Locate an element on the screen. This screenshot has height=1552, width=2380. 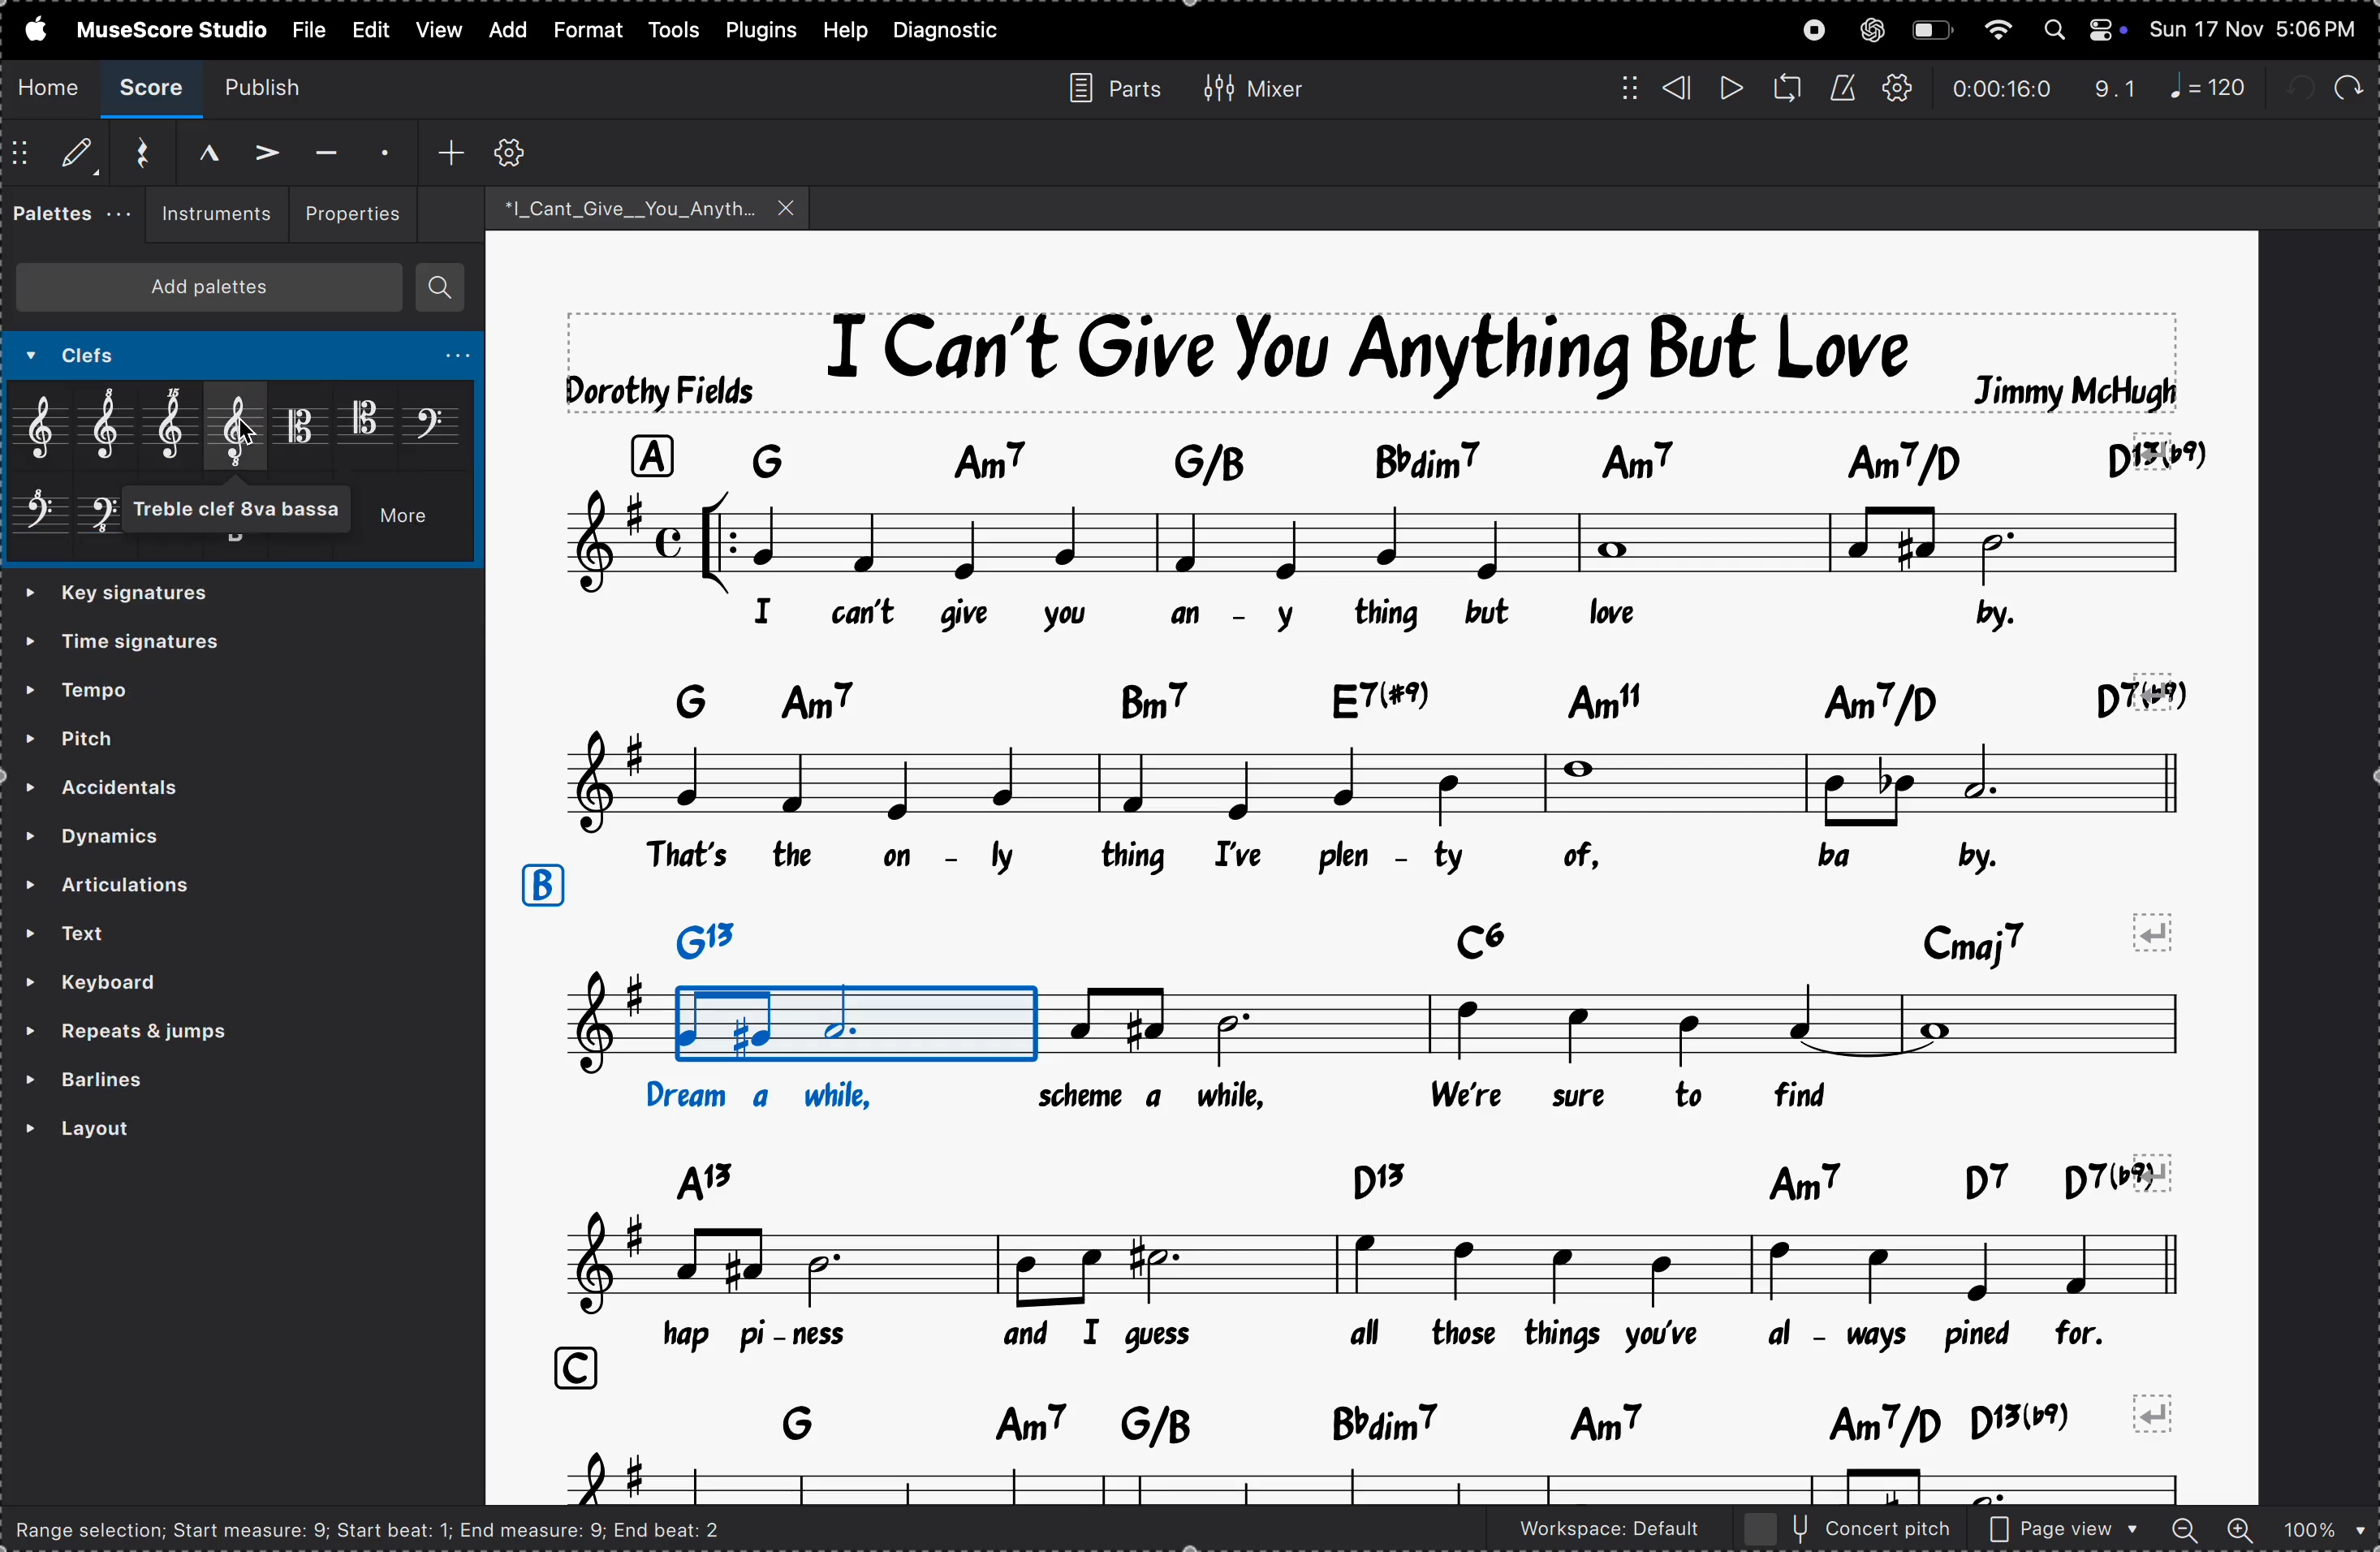
metronome is located at coordinates (1842, 89).